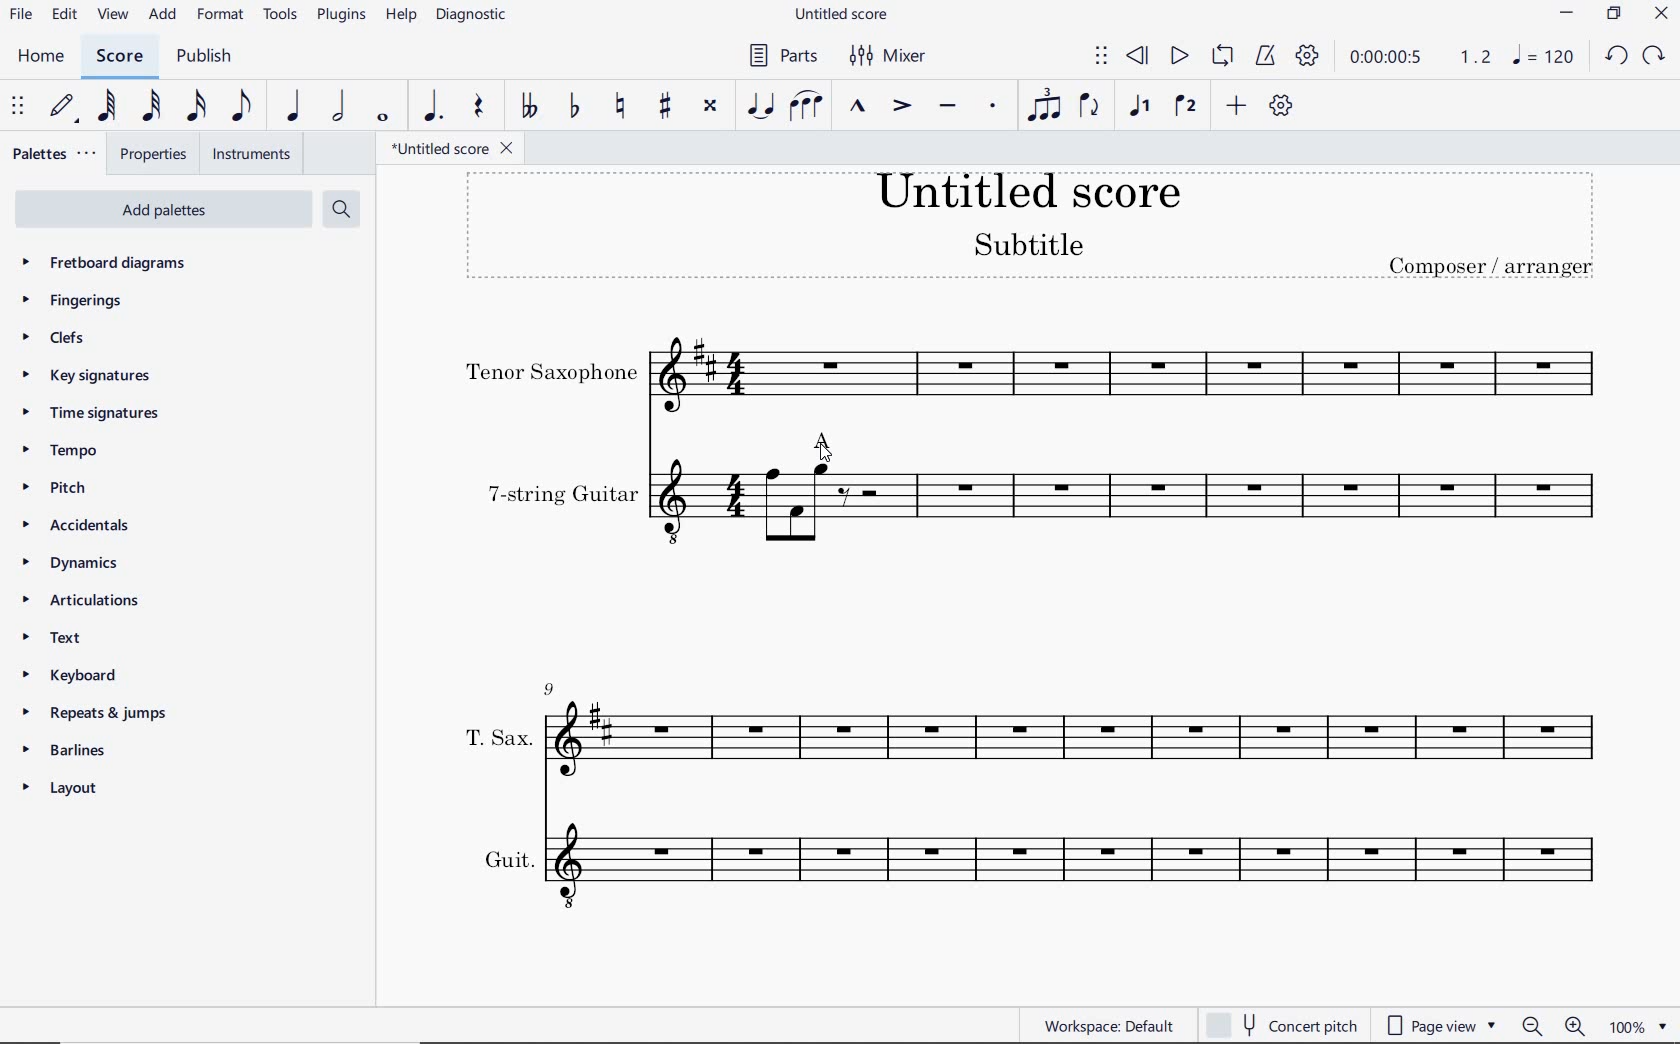 Image resolution: width=1680 pixels, height=1044 pixels. What do you see at coordinates (110, 263) in the screenshot?
I see `FRETBOARD DIAGRAMS` at bounding box center [110, 263].